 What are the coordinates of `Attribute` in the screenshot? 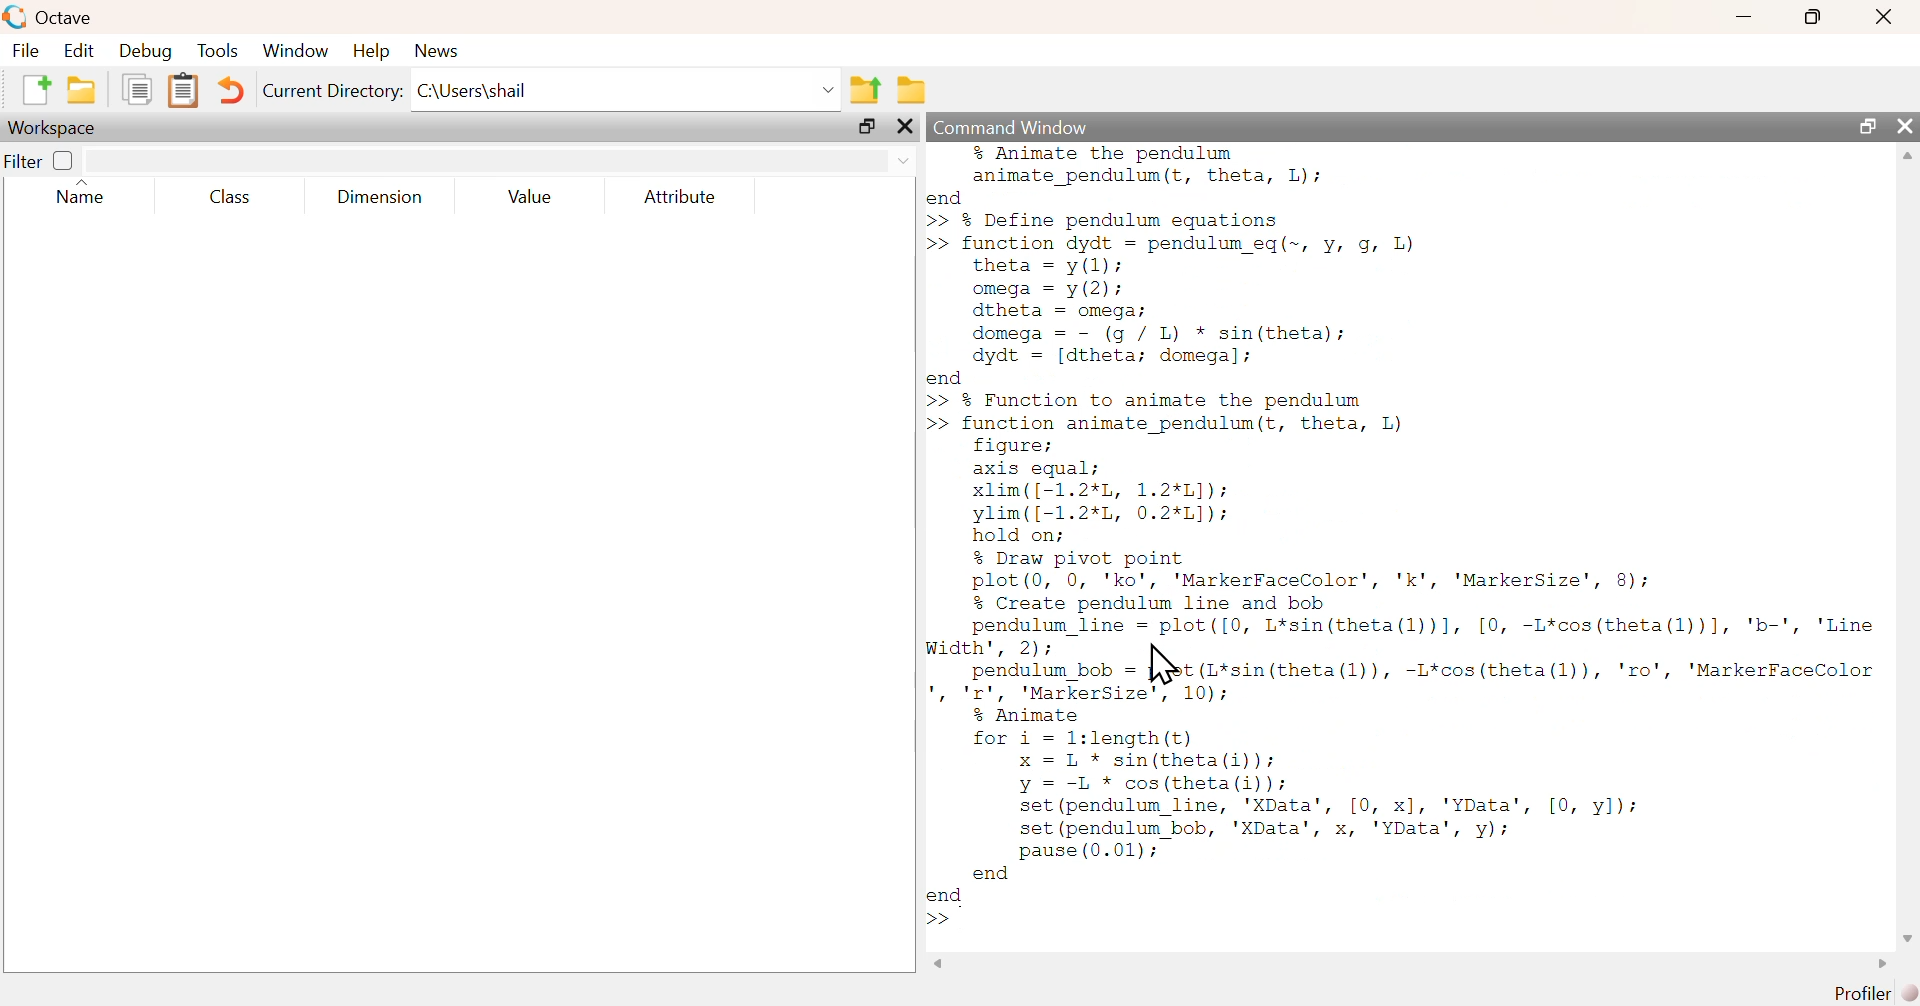 It's located at (682, 198).